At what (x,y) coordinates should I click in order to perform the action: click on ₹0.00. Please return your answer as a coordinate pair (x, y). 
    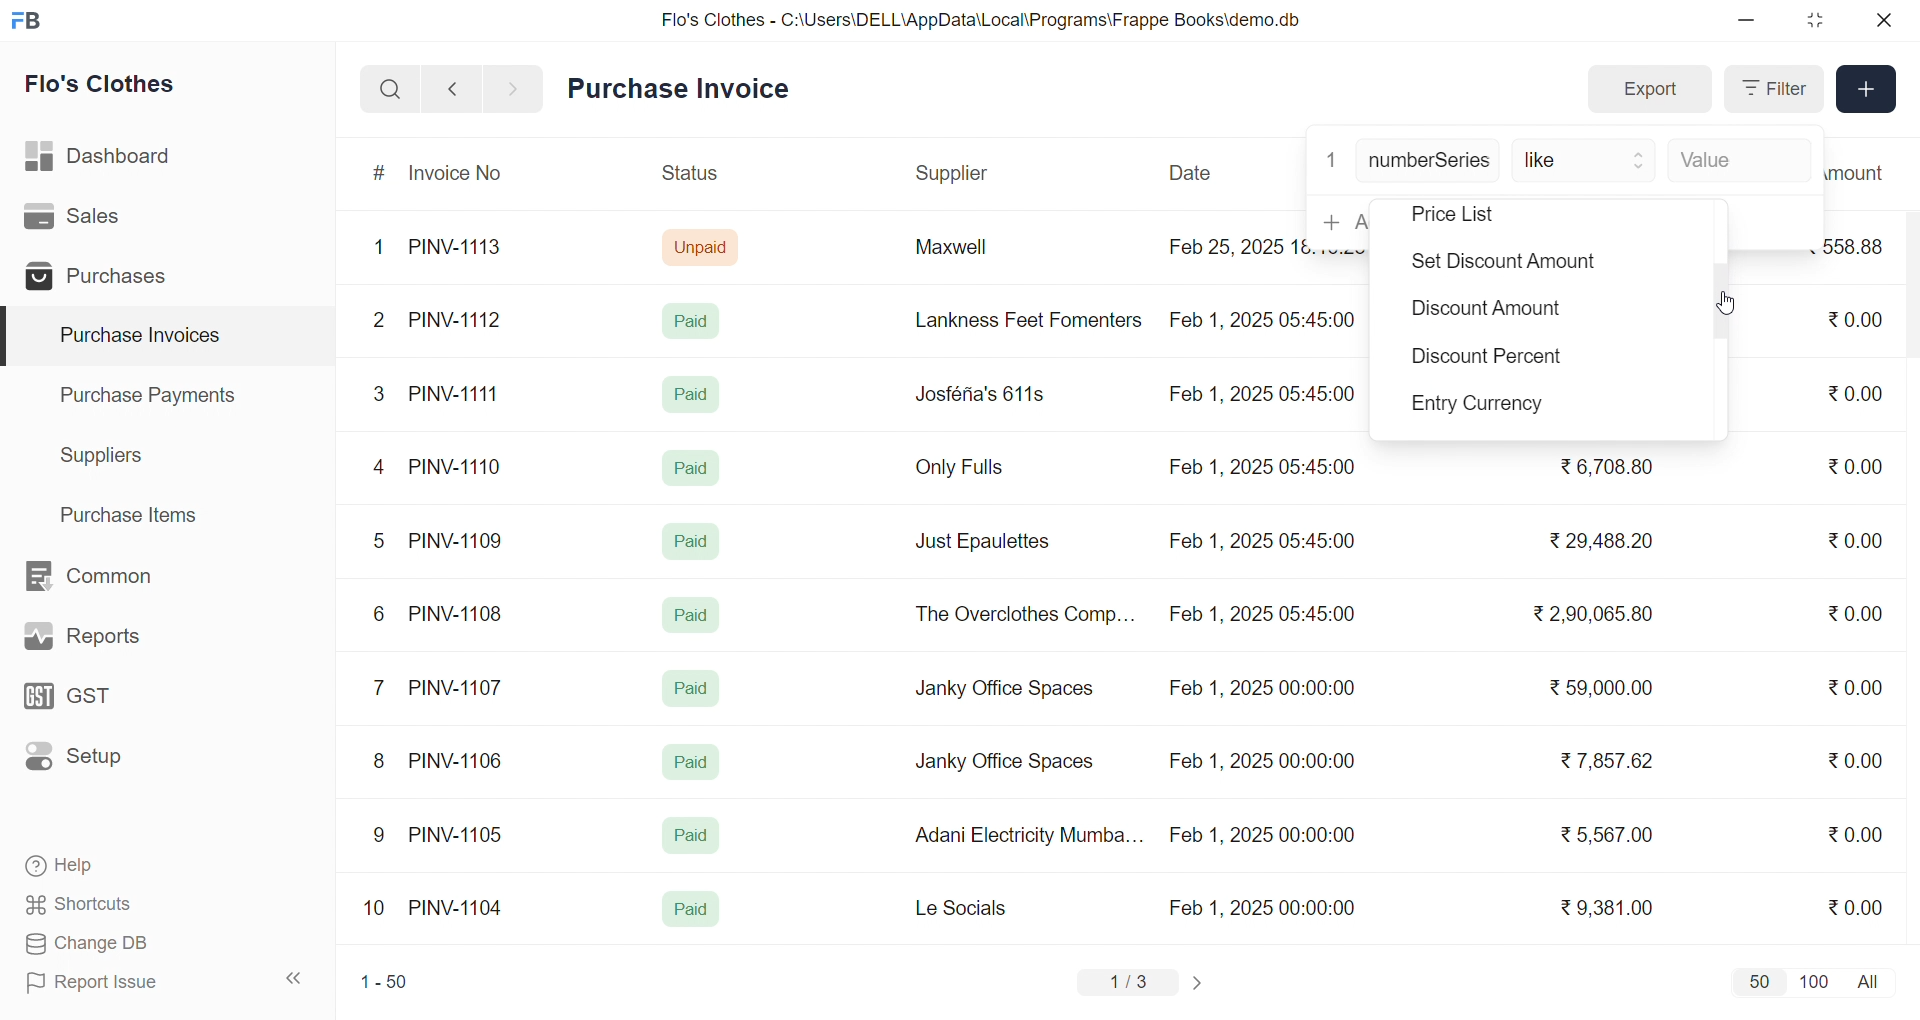
    Looking at the image, I should click on (1861, 685).